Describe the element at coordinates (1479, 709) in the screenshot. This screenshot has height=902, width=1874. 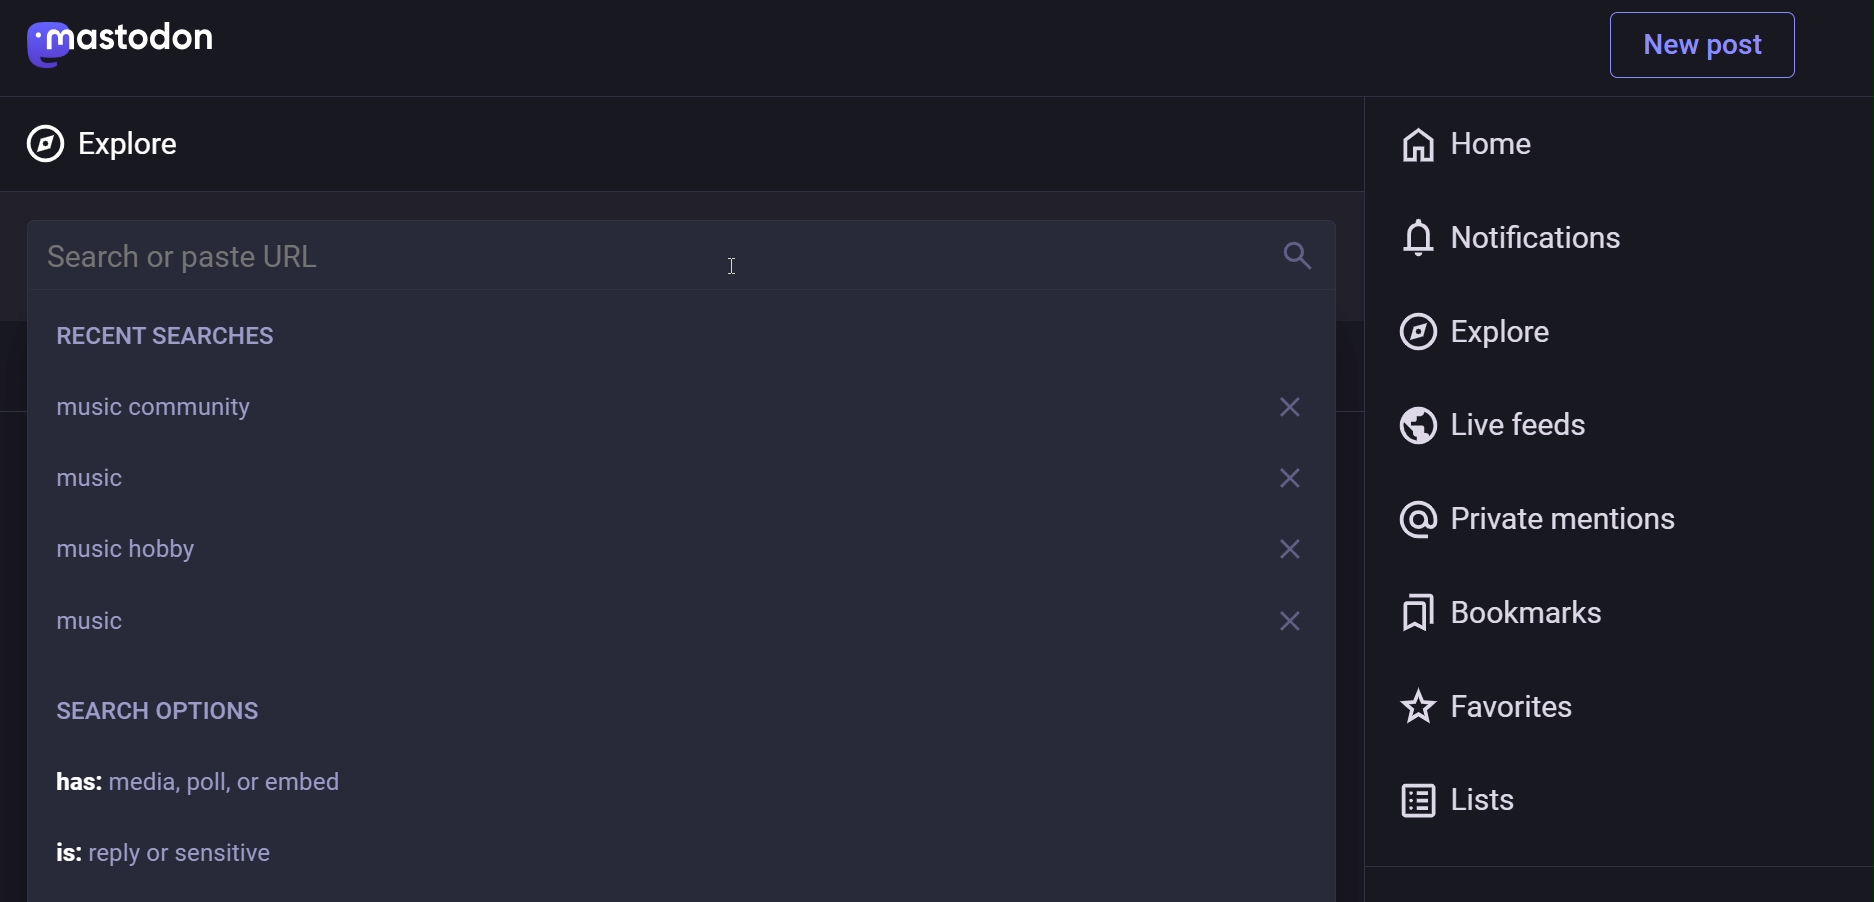
I see `favorite` at that location.